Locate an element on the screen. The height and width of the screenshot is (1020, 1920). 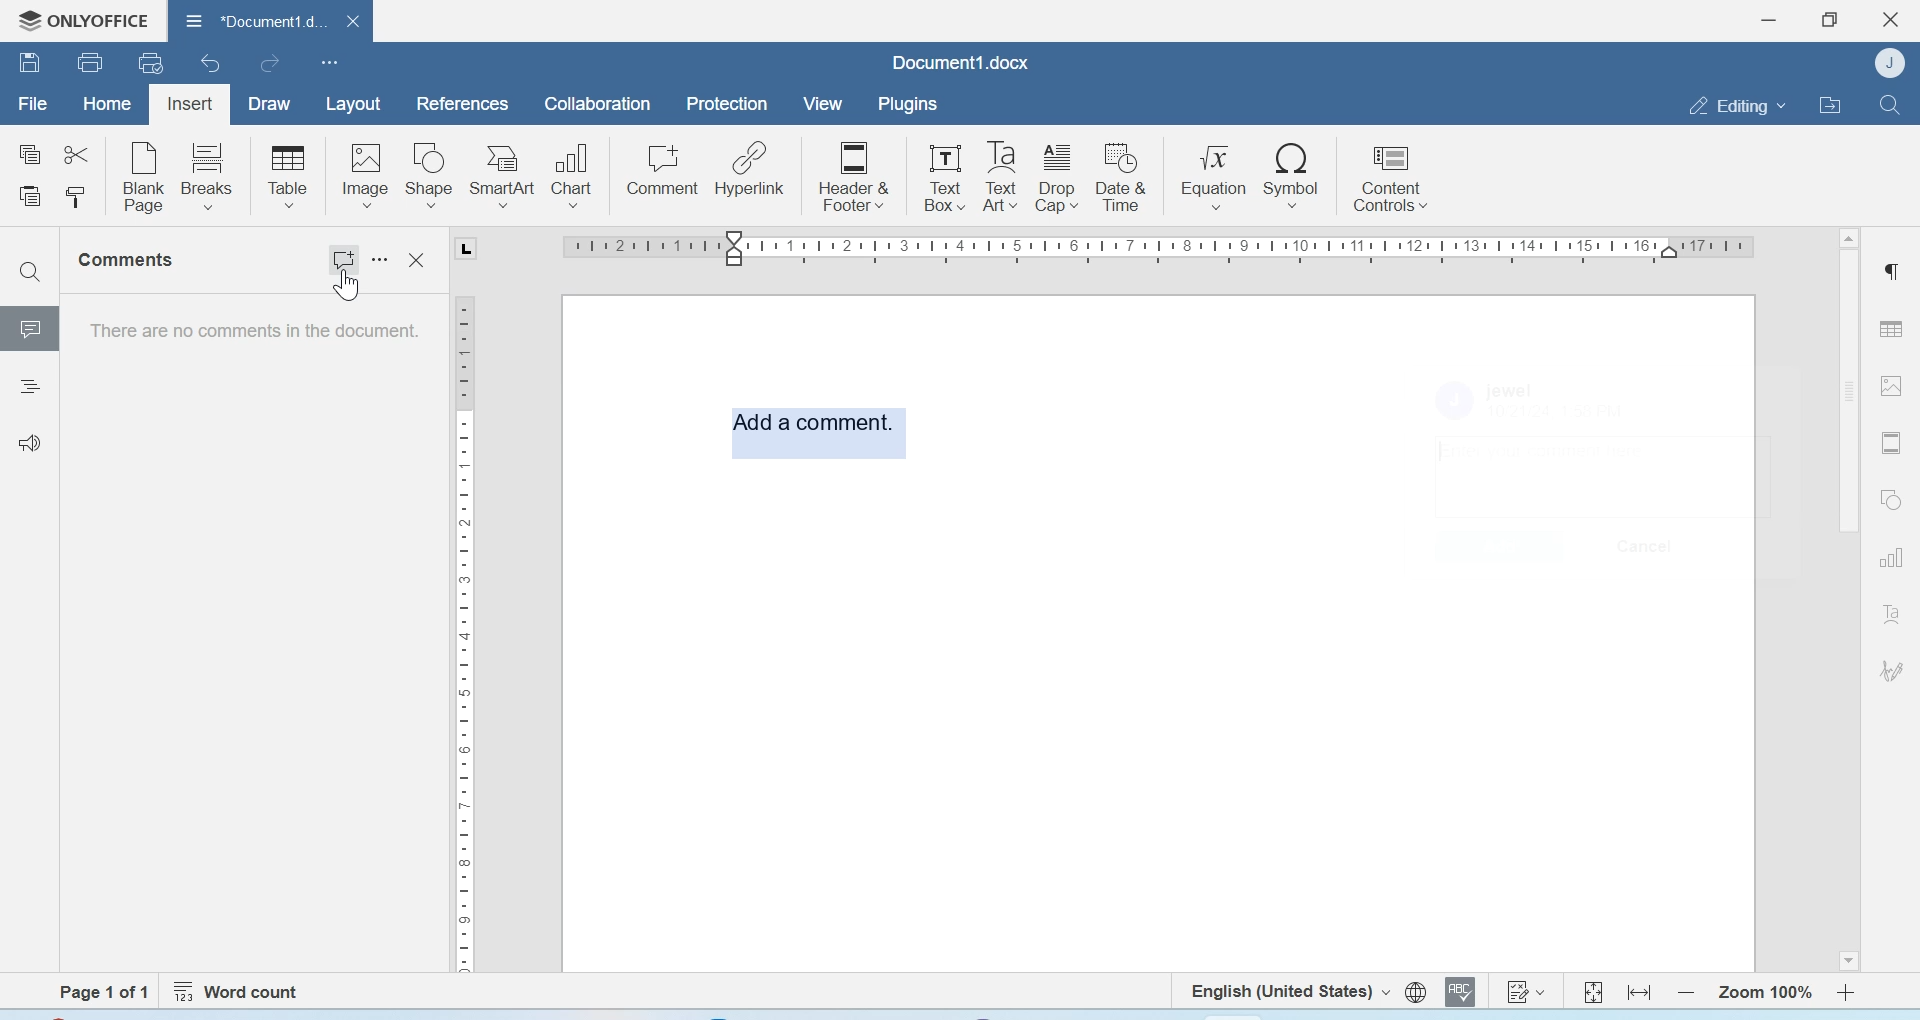
page is located at coordinates (109, 992).